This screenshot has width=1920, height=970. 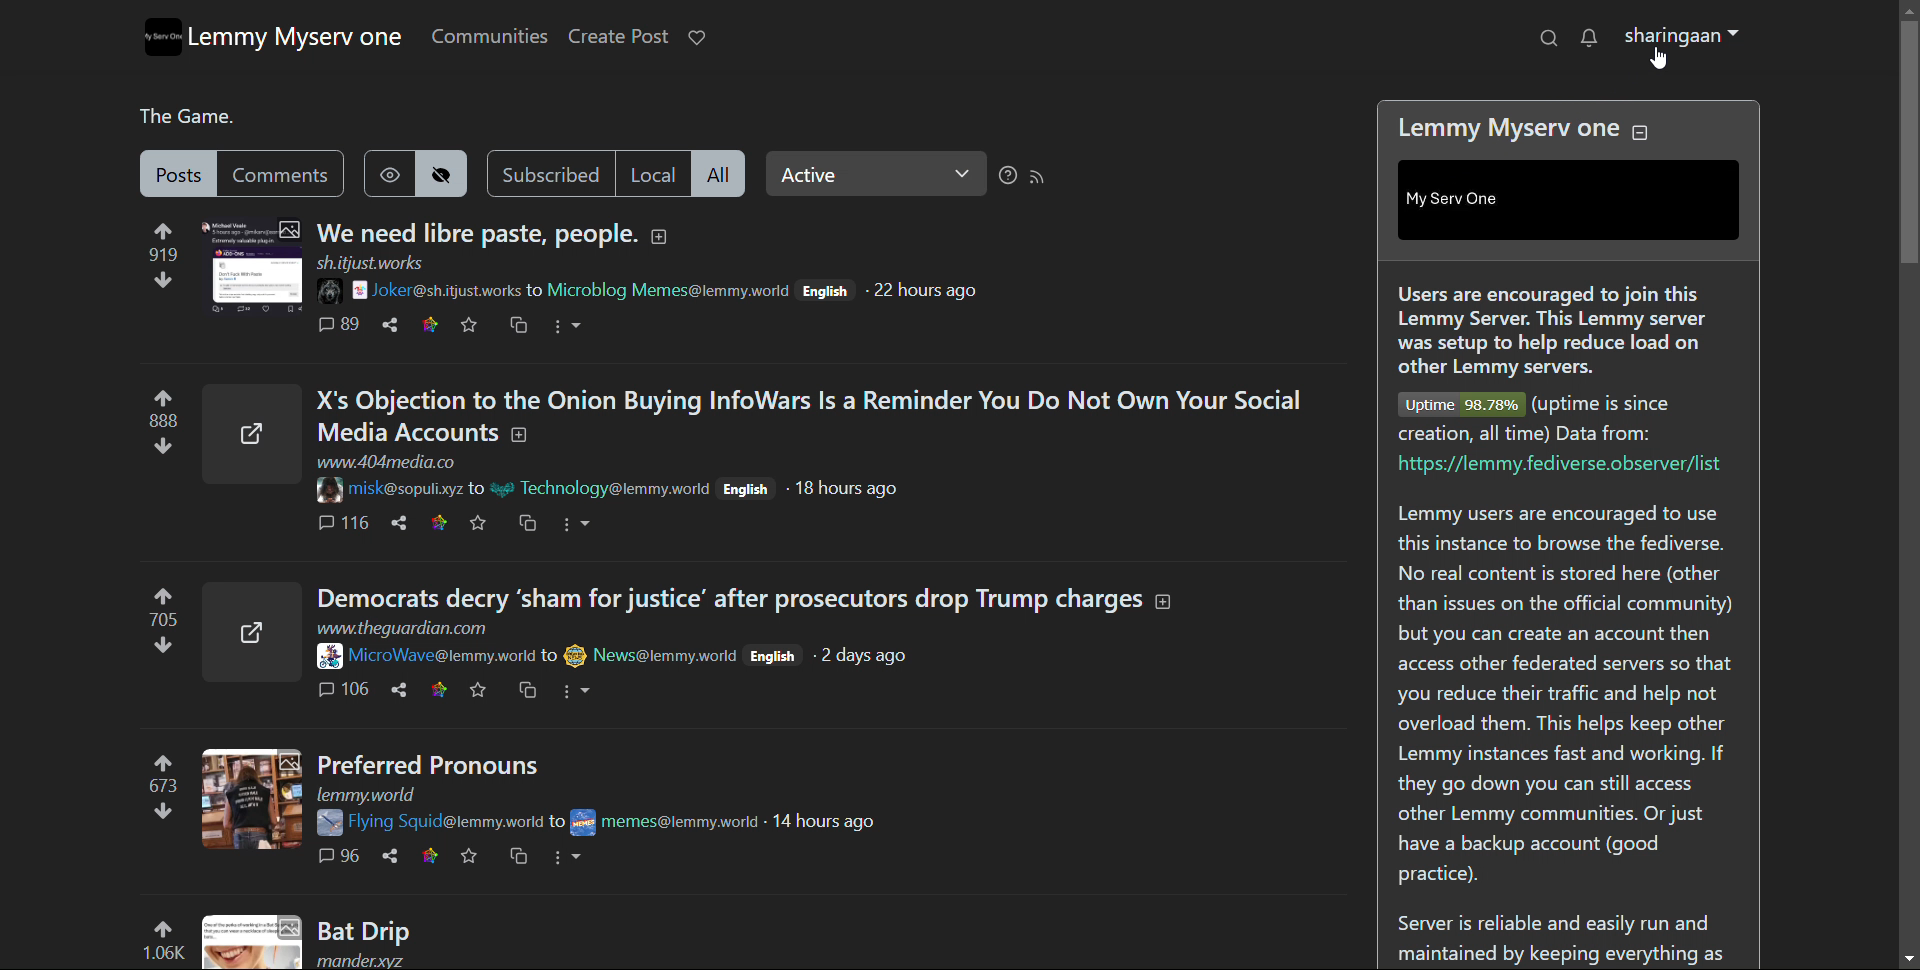 What do you see at coordinates (434, 763) in the screenshot?
I see `Preferred Pronouns` at bounding box center [434, 763].